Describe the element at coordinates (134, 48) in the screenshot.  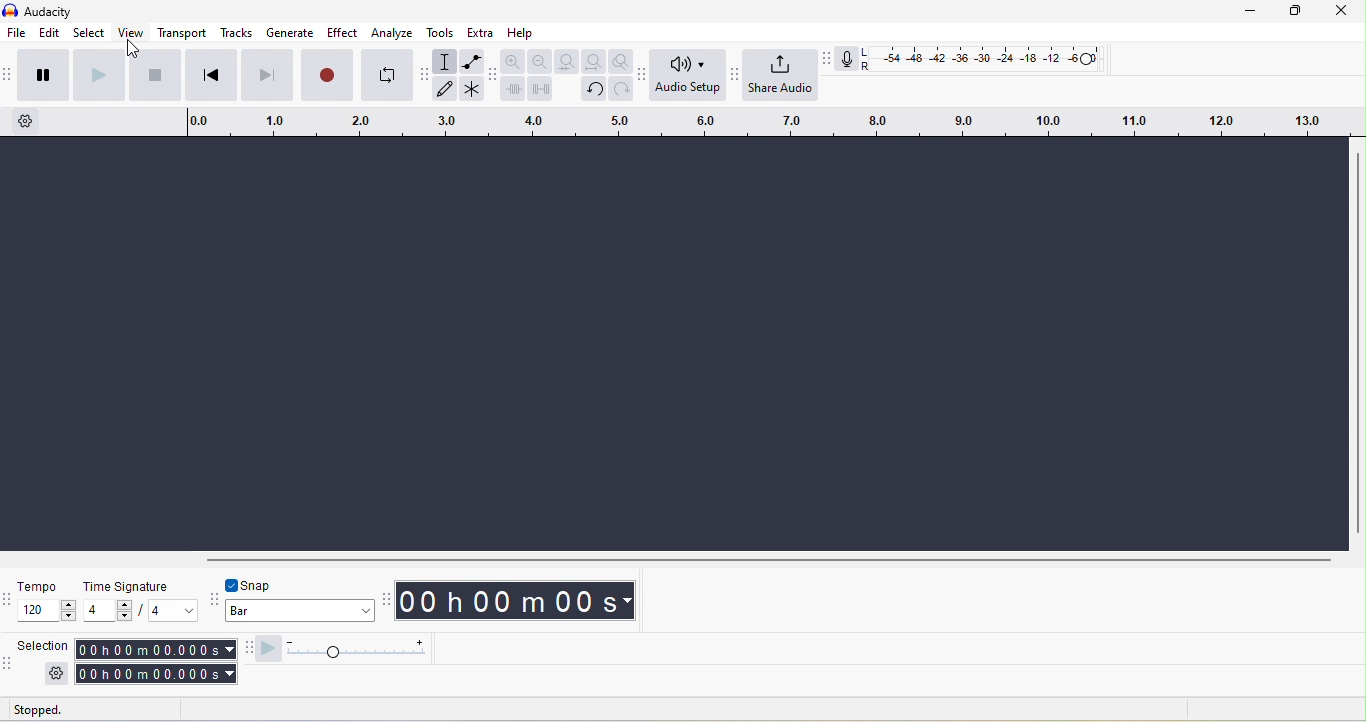
I see `cursor` at that location.